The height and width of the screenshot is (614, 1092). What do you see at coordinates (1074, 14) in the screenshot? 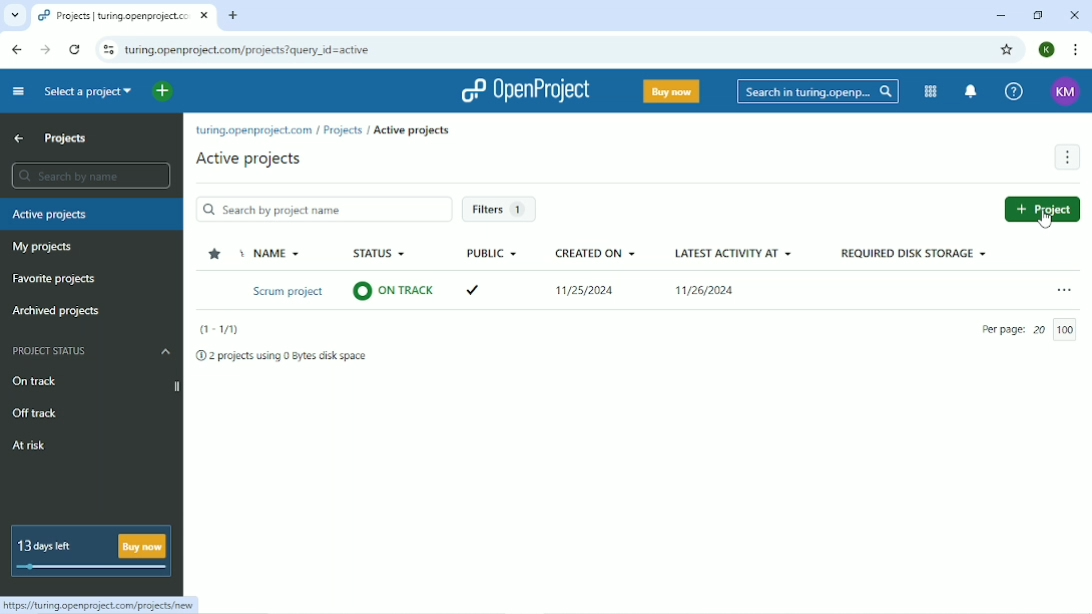
I see `Close` at bounding box center [1074, 14].